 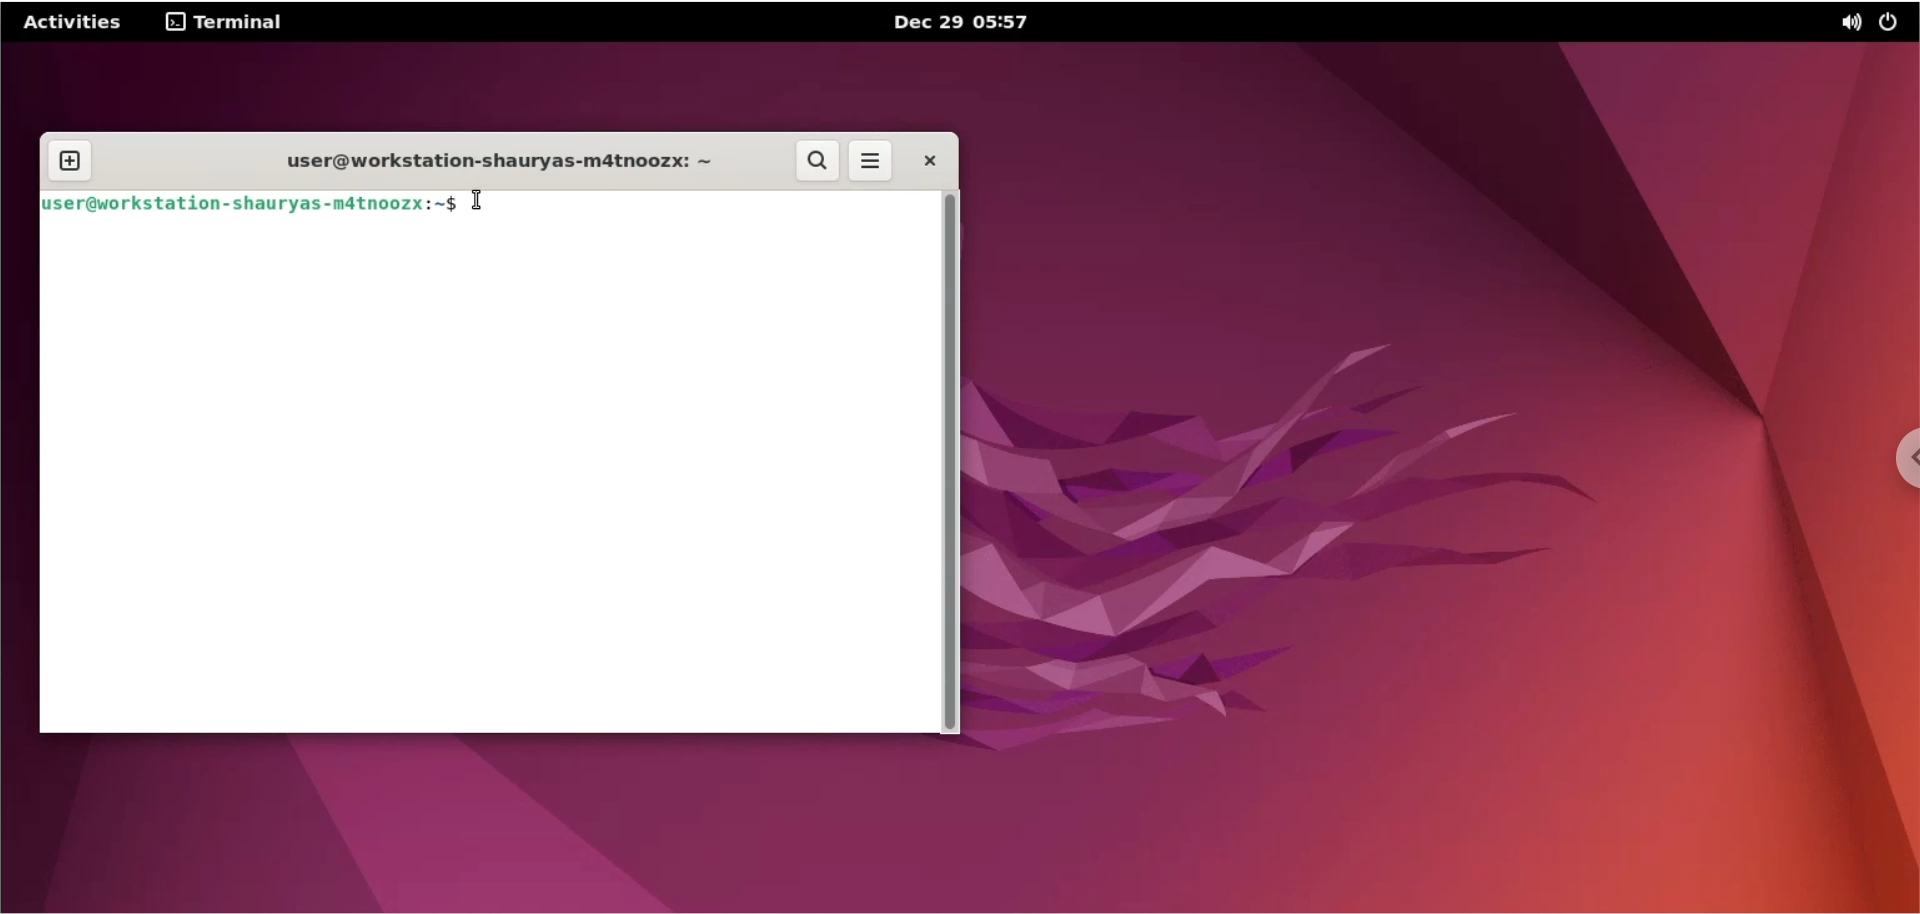 What do you see at coordinates (1901, 457) in the screenshot?
I see `chrome options` at bounding box center [1901, 457].